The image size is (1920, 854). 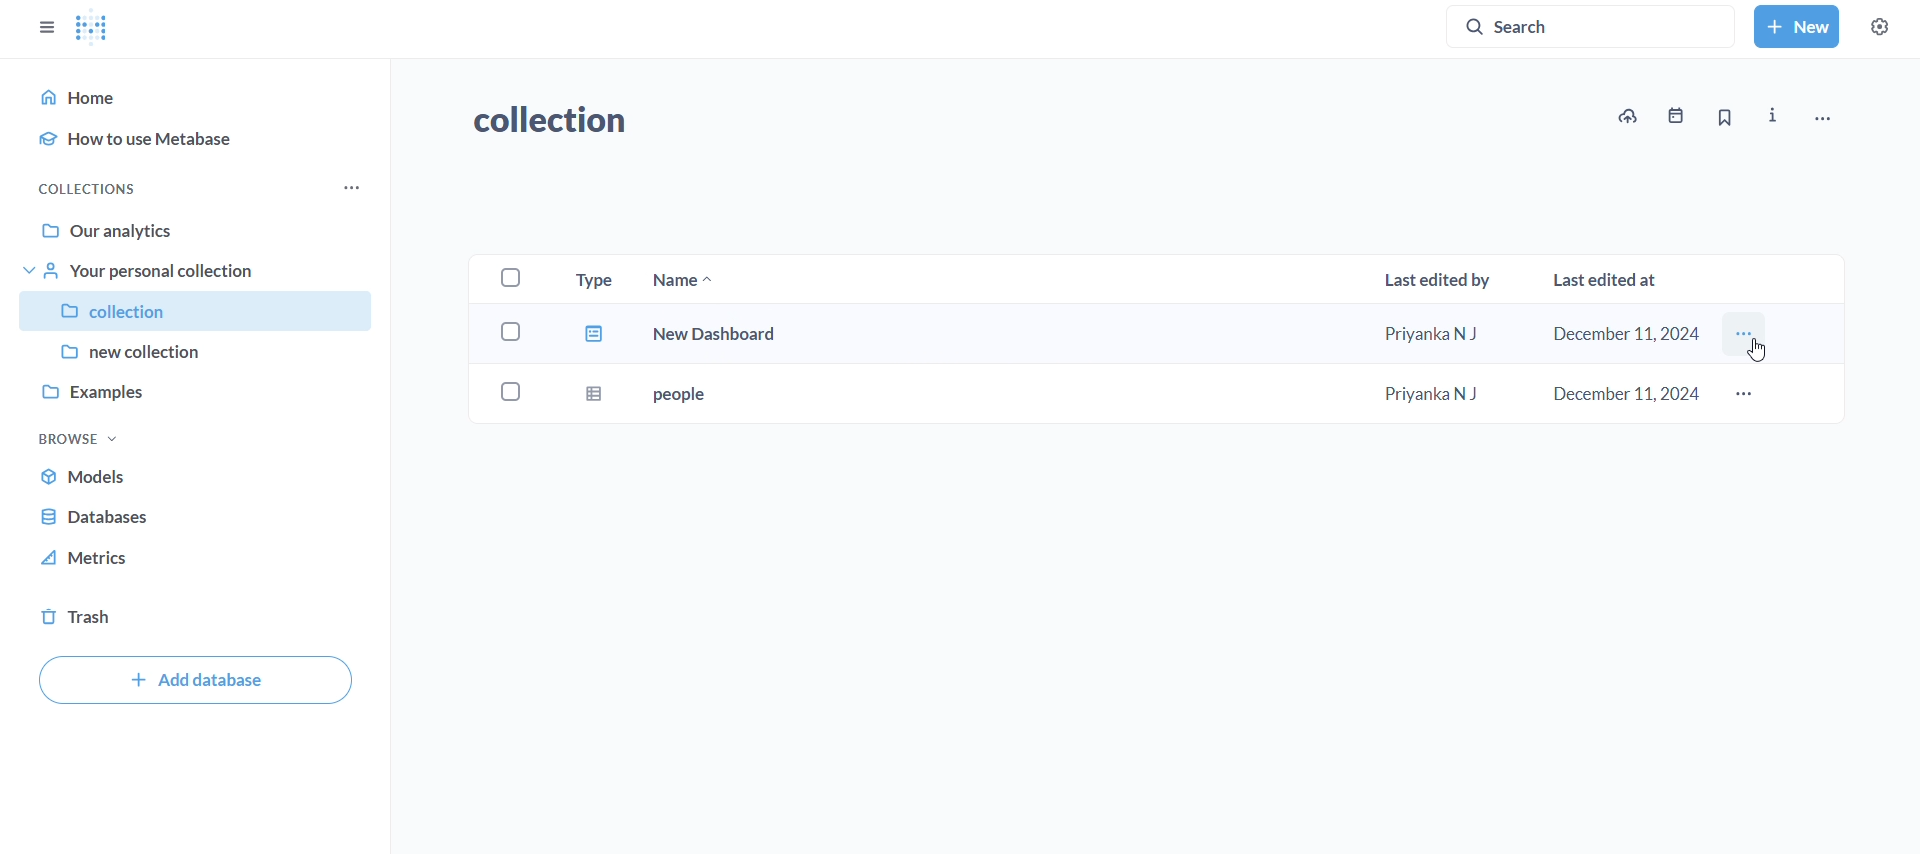 What do you see at coordinates (92, 187) in the screenshot?
I see `collections` at bounding box center [92, 187].